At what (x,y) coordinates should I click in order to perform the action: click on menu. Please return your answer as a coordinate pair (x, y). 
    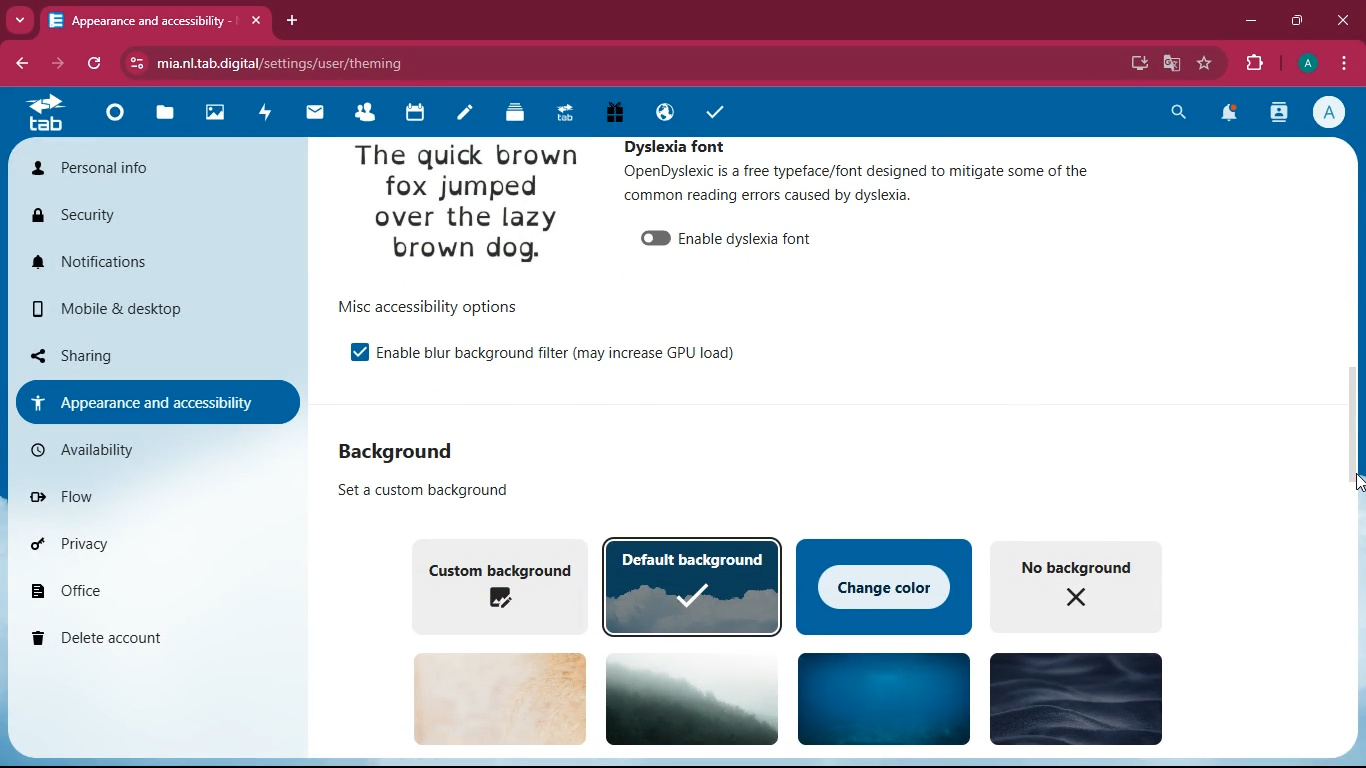
    Looking at the image, I should click on (1343, 61).